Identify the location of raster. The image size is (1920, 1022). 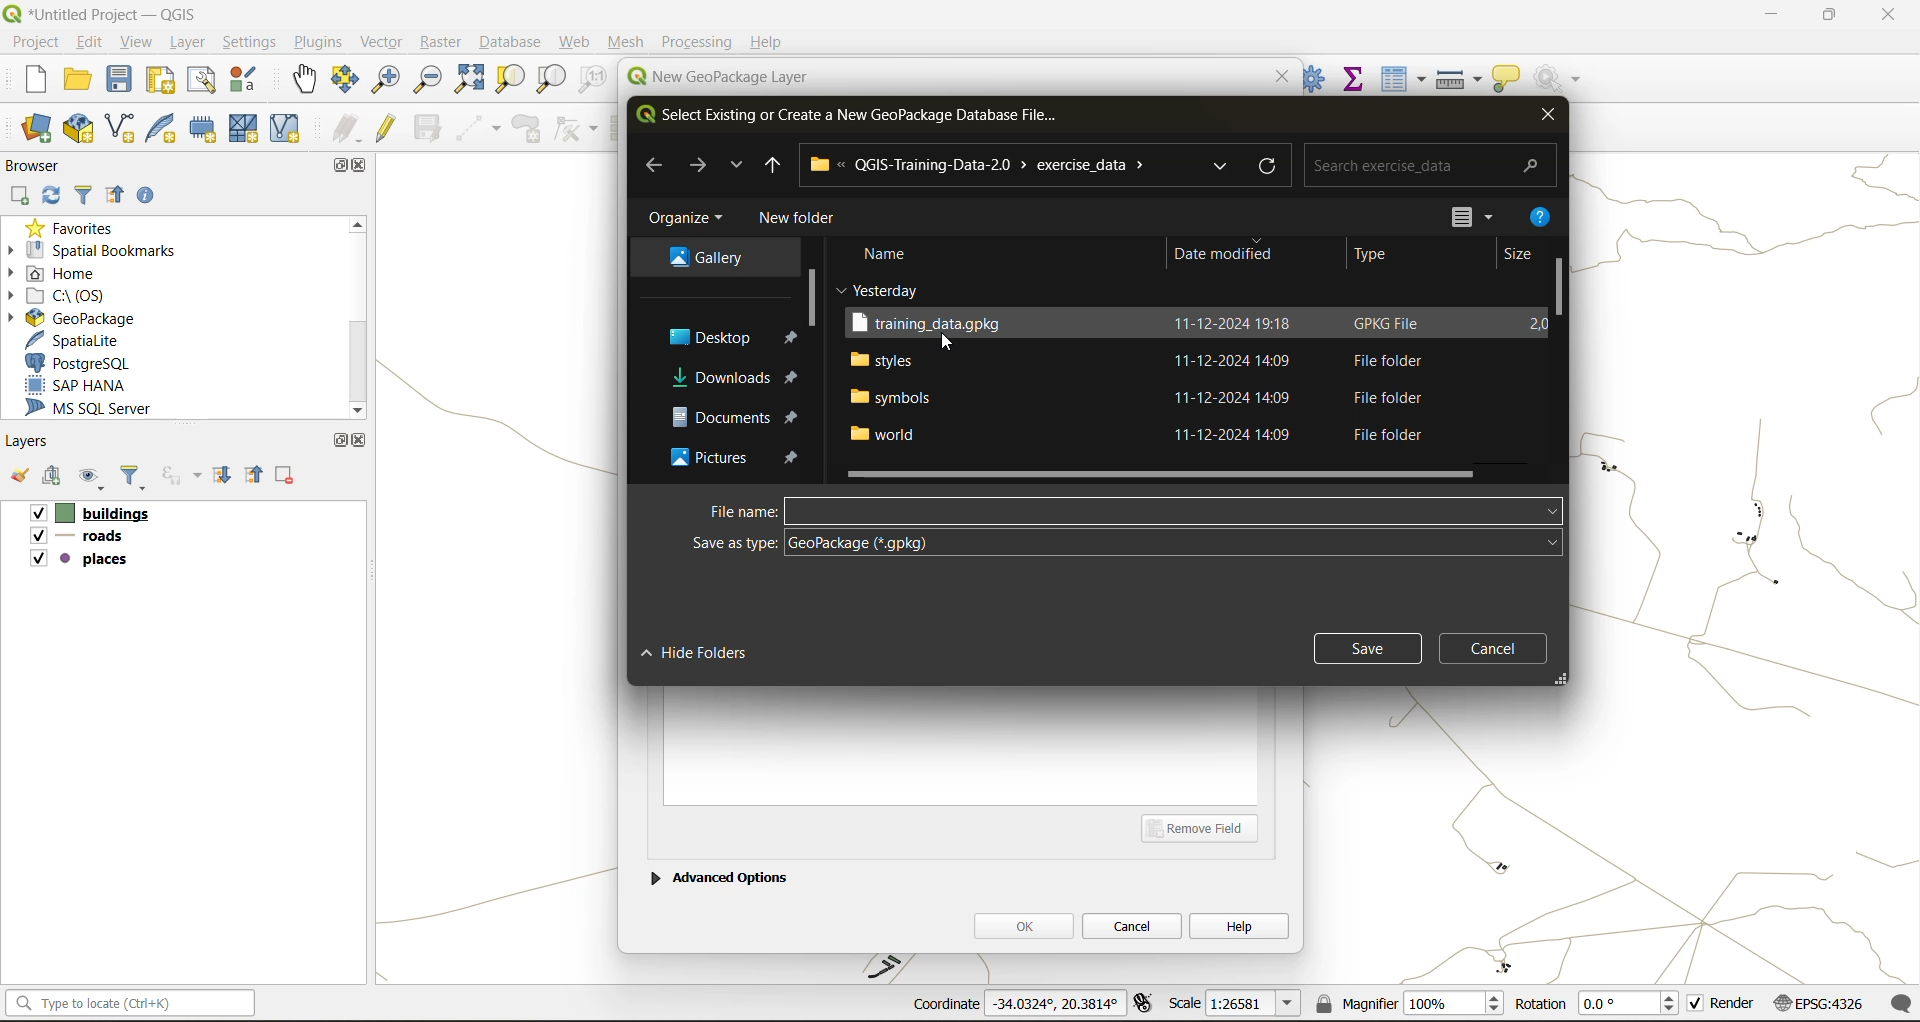
(441, 43).